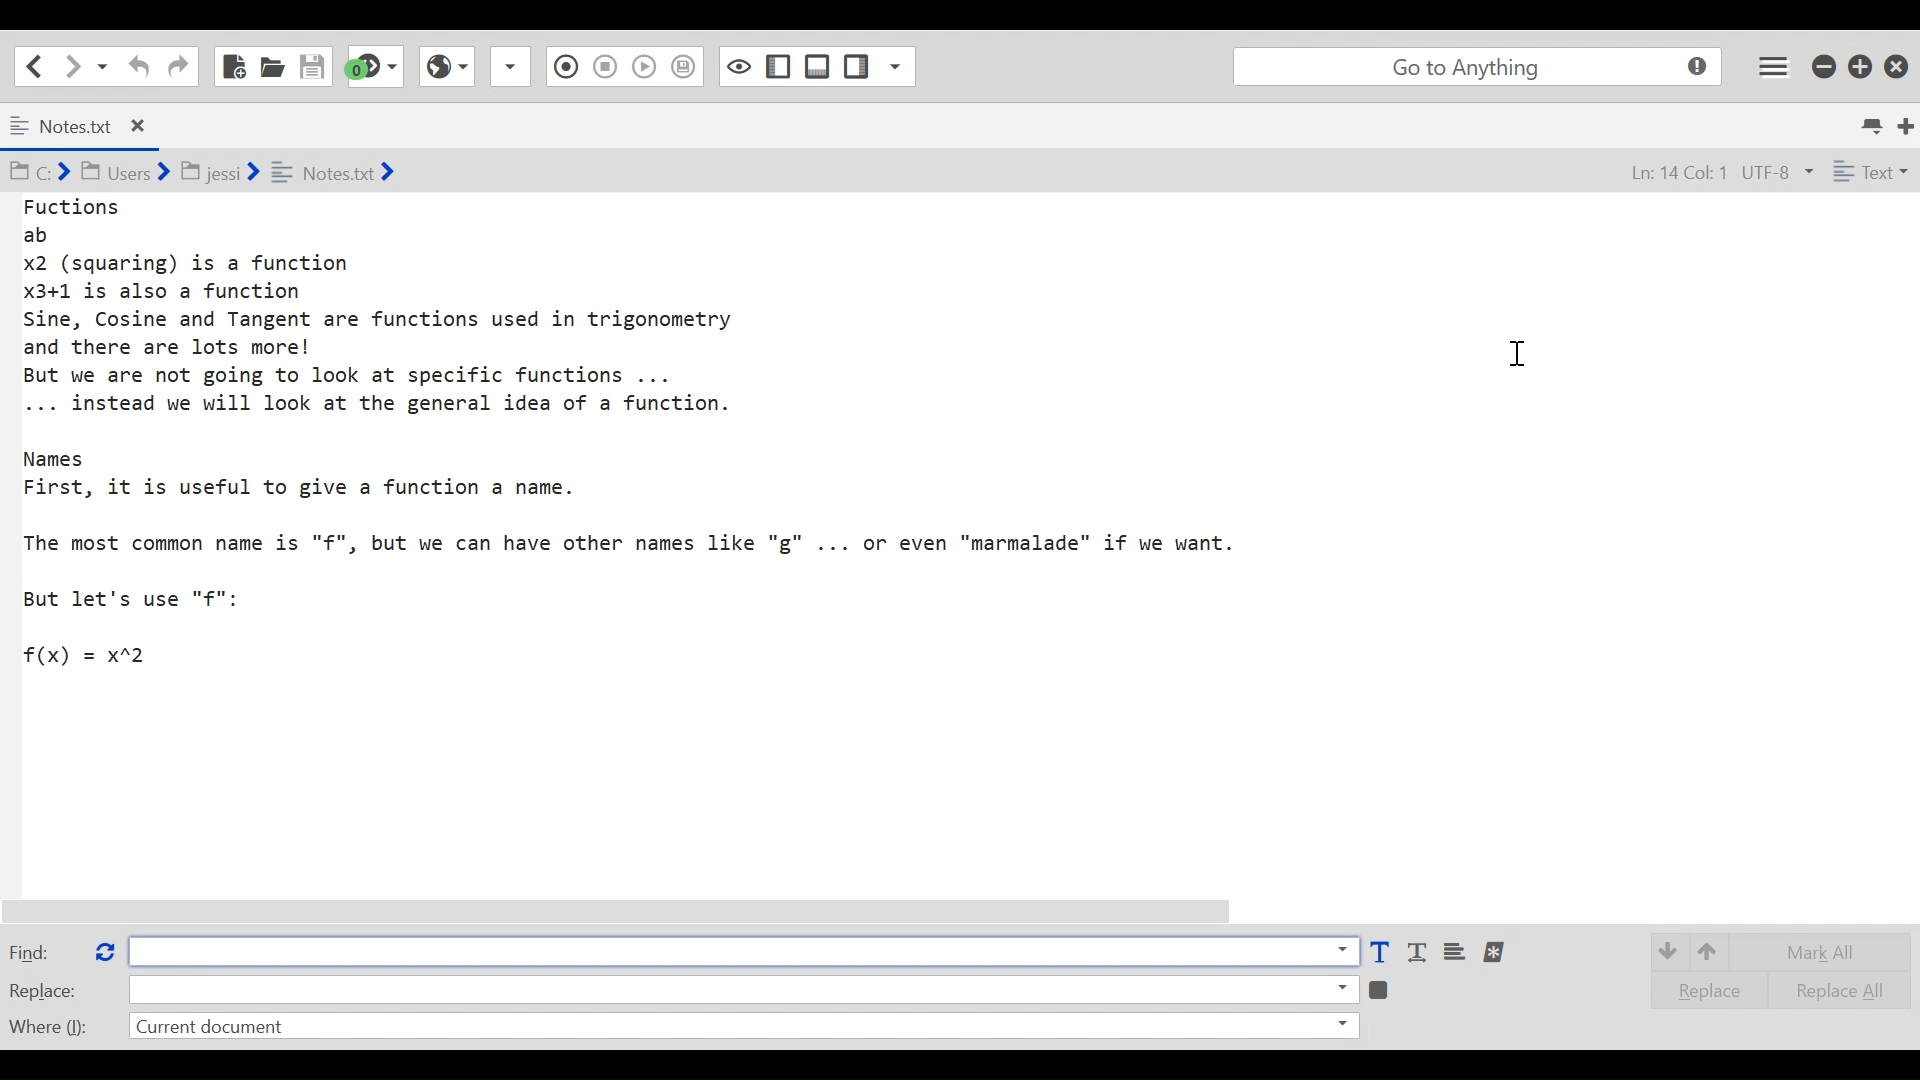  What do you see at coordinates (1666, 950) in the screenshot?
I see `Arrow down` at bounding box center [1666, 950].